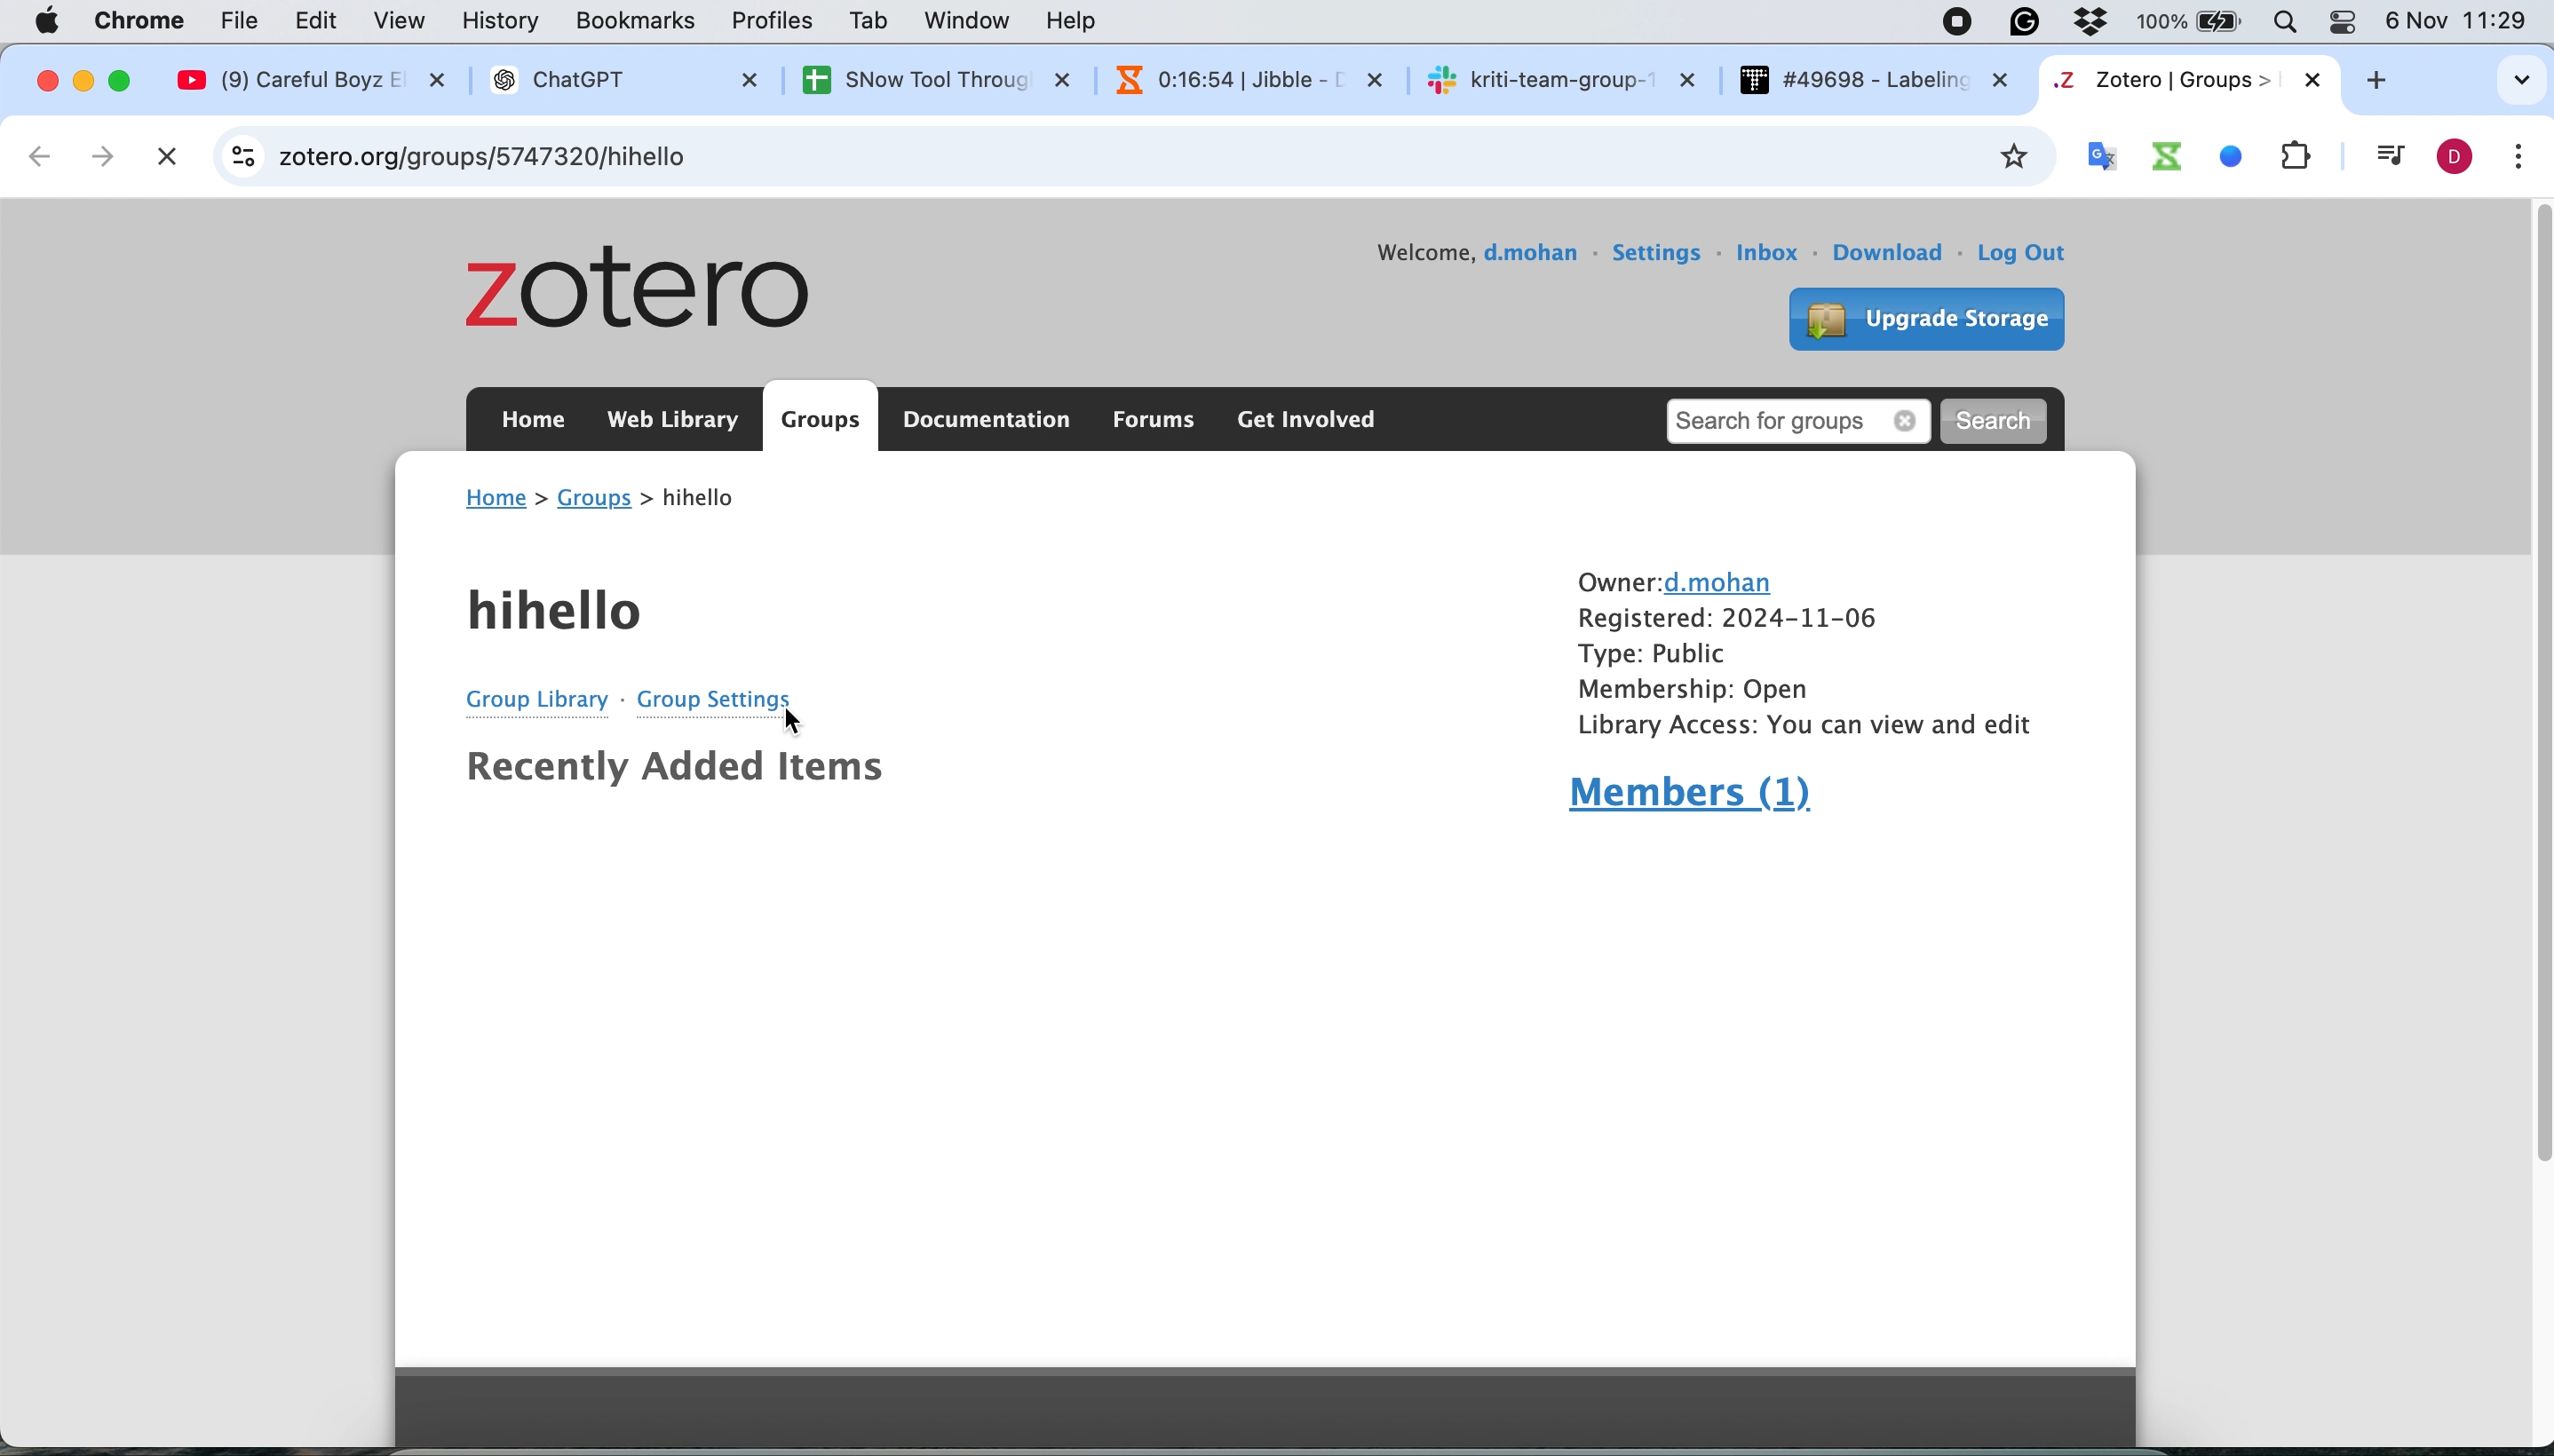 The image size is (2554, 1456). Describe the element at coordinates (919, 79) in the screenshot. I see `SNow Tool Throuc  X` at that location.